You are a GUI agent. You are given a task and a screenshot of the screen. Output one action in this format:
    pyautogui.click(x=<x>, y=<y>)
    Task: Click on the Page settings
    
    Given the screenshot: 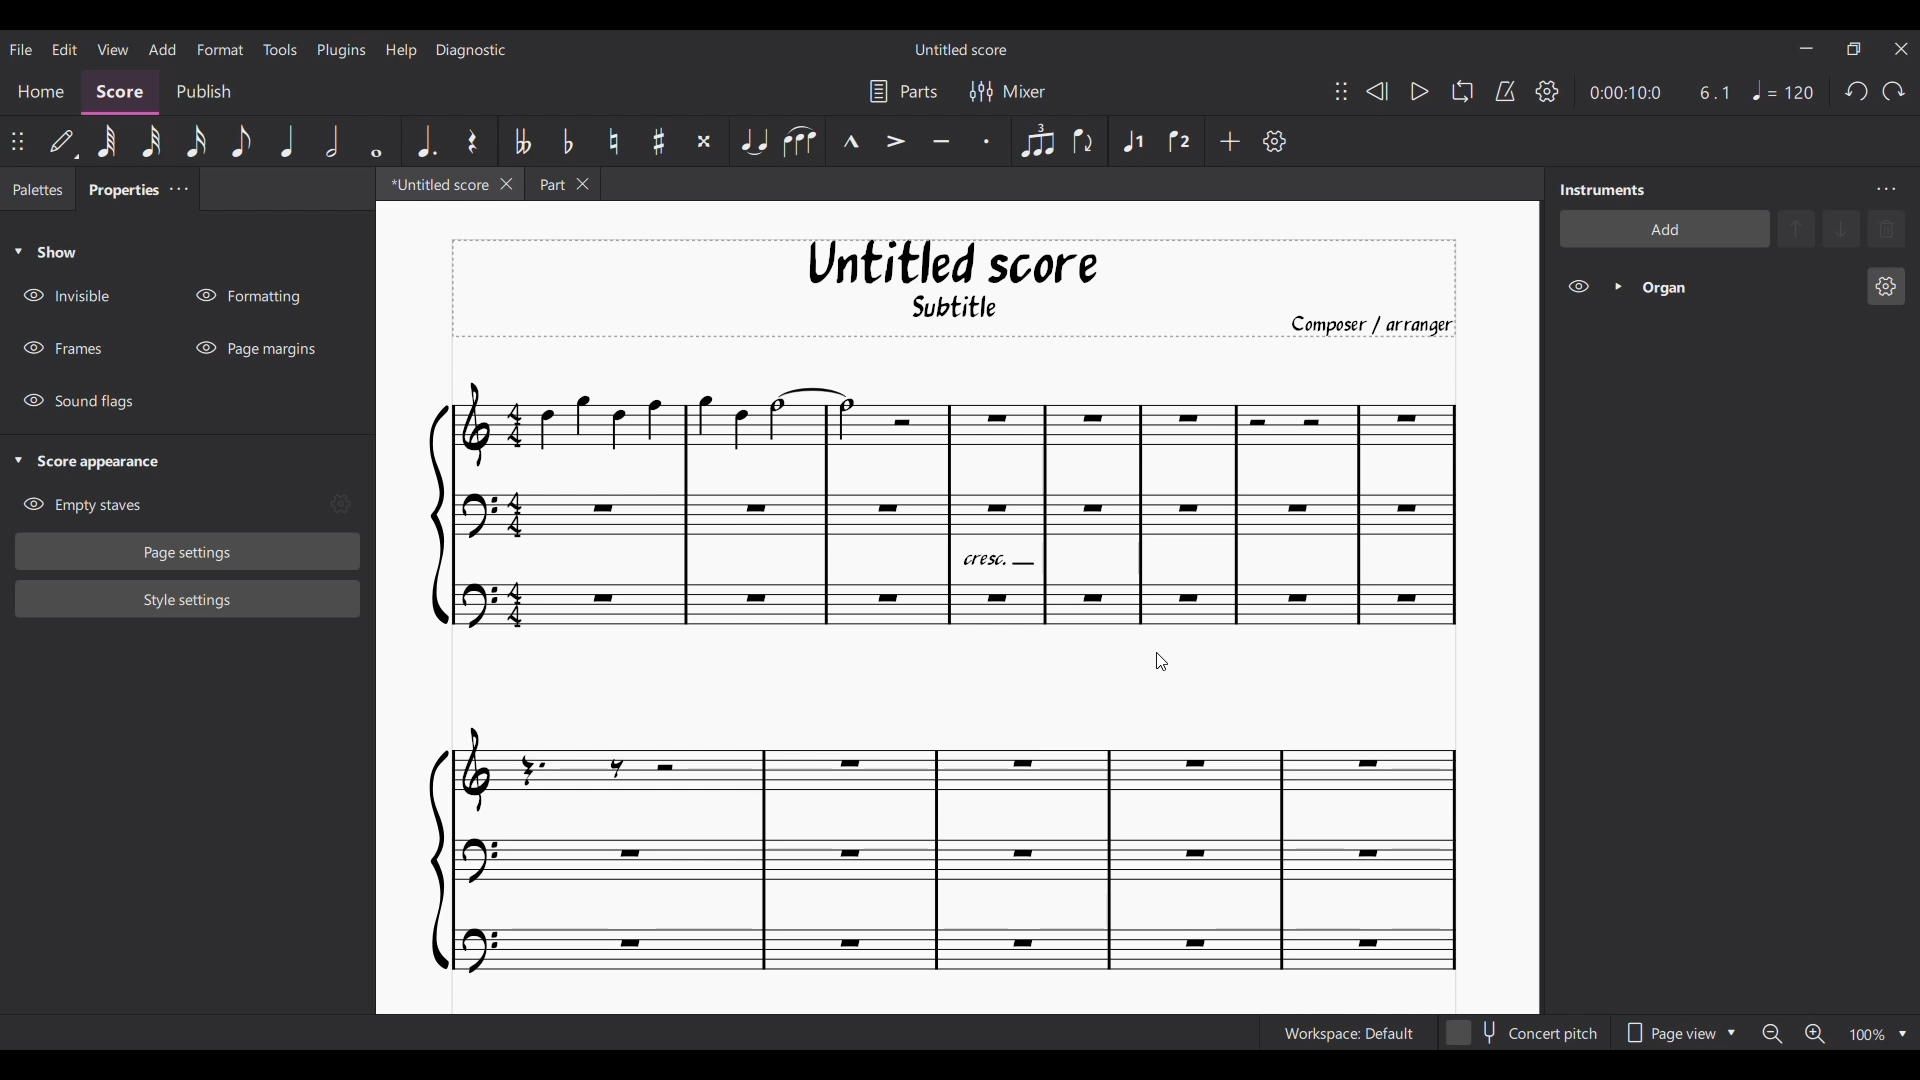 What is the action you would take?
    pyautogui.click(x=188, y=552)
    